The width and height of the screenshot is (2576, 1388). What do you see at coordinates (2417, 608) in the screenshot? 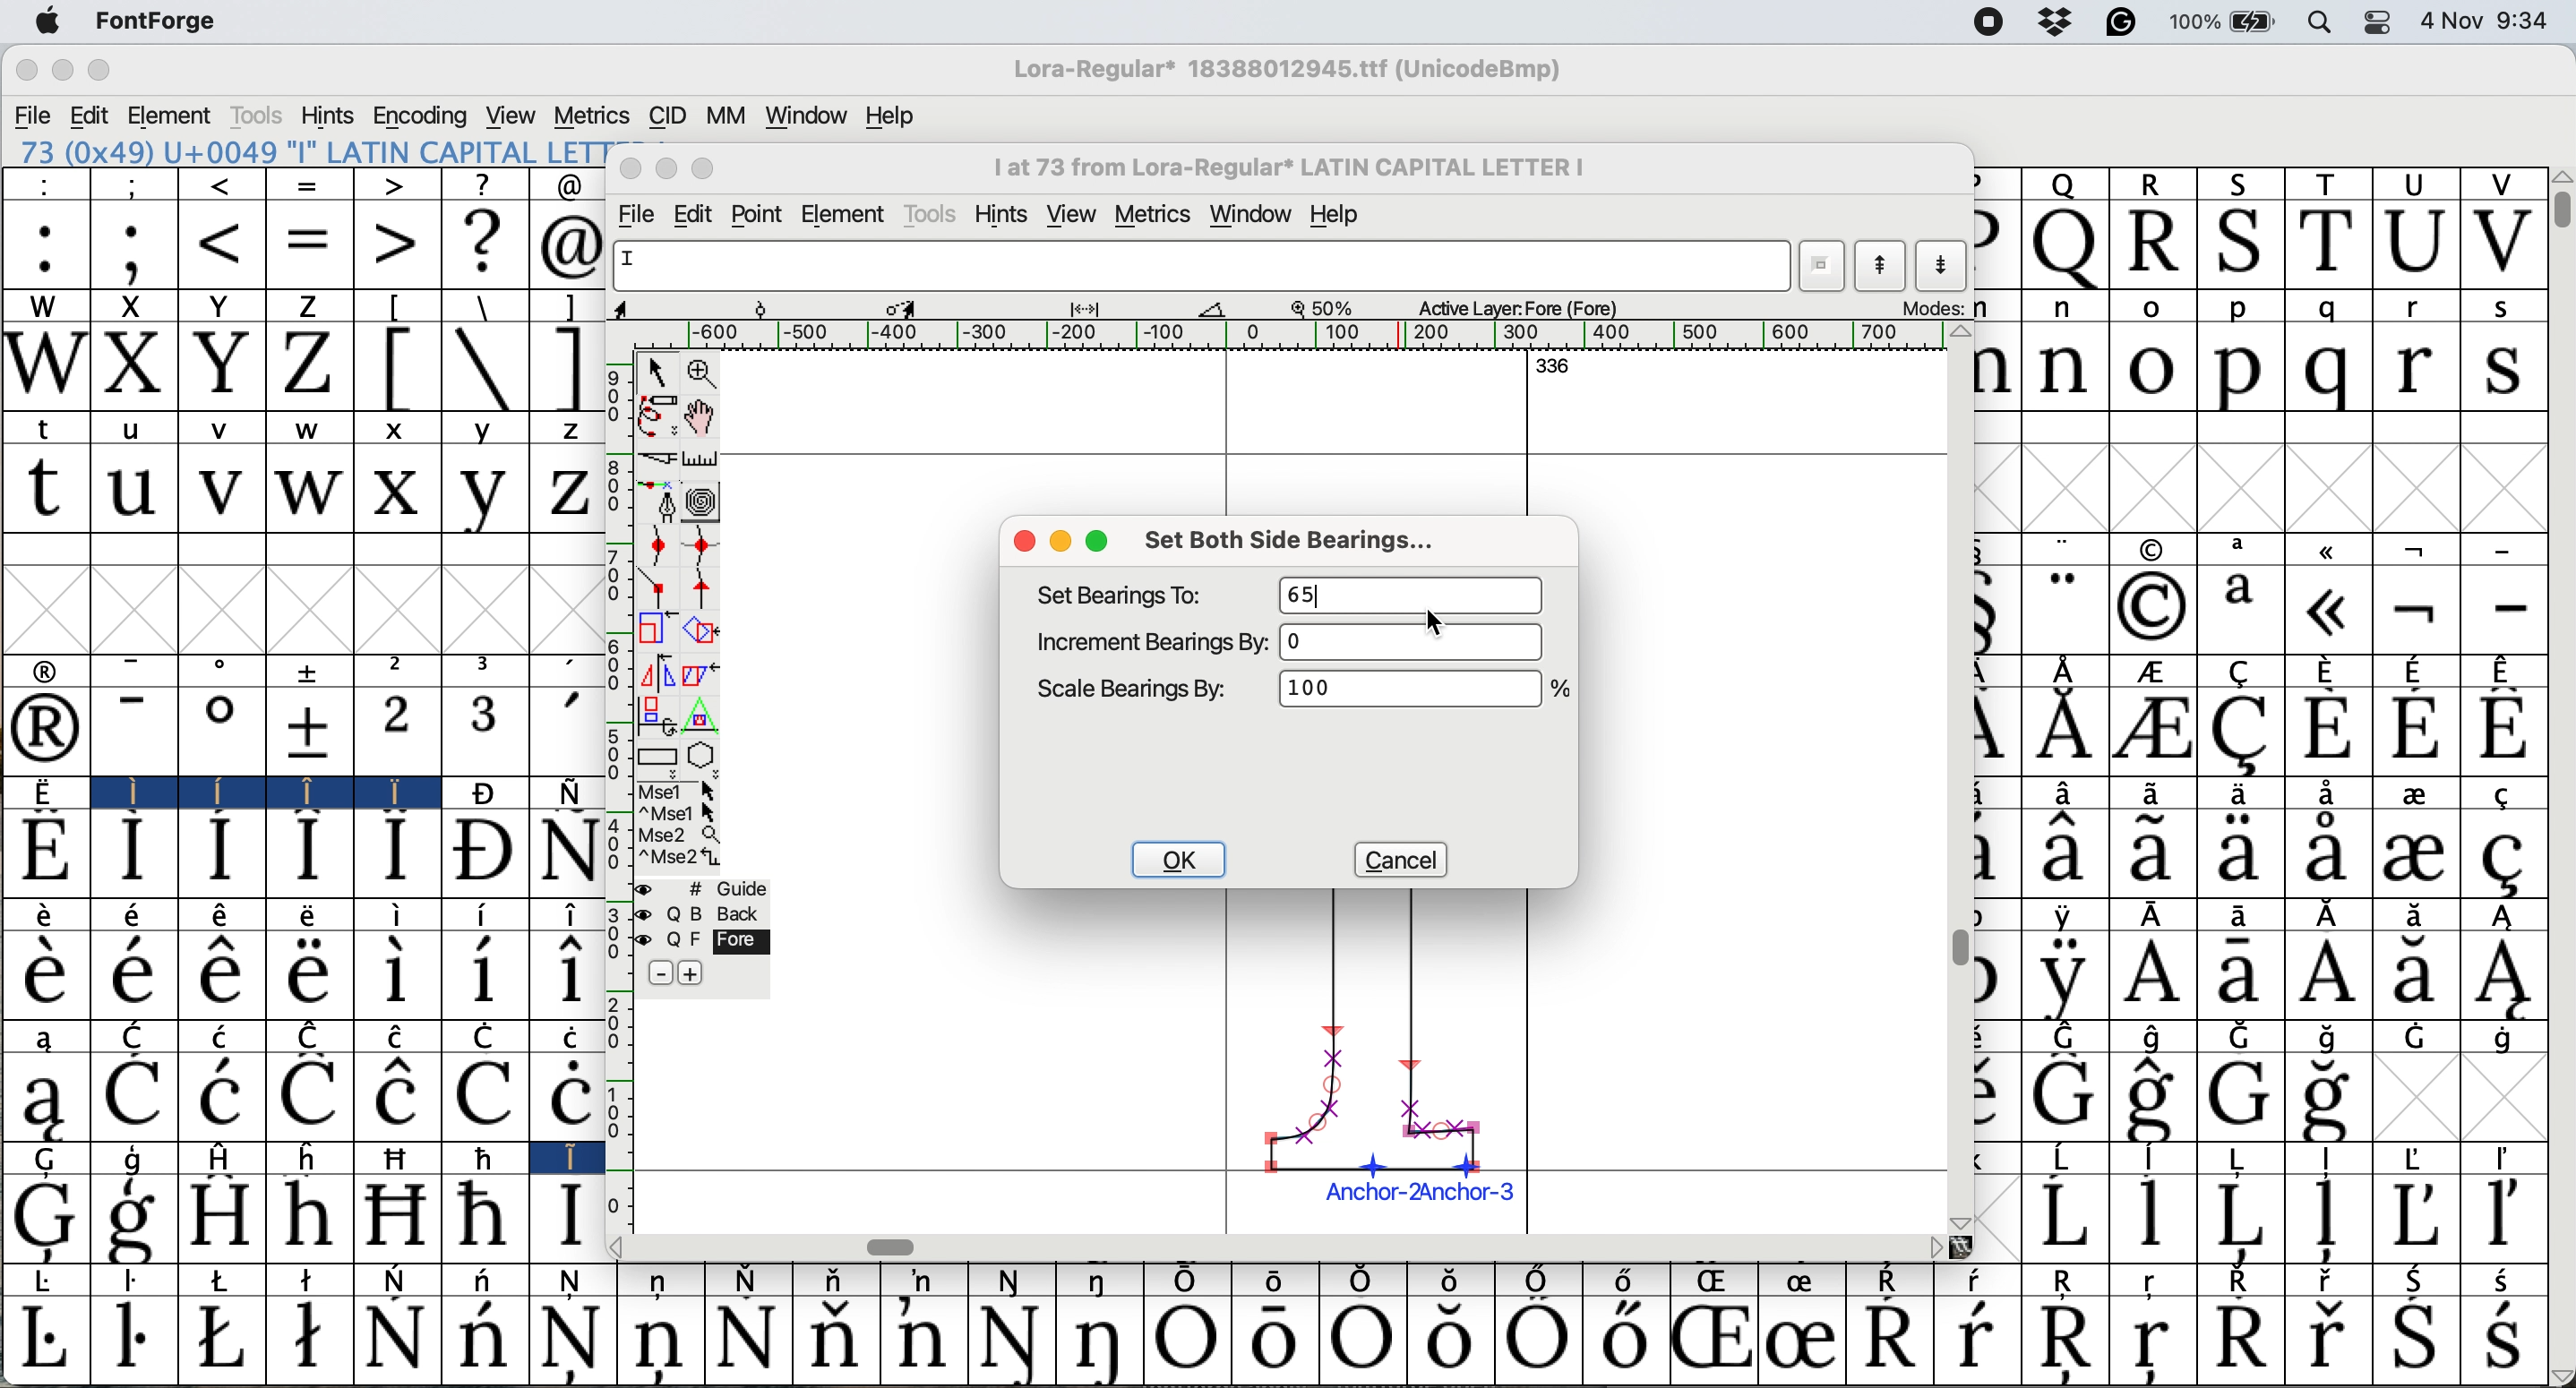
I see `Symbol` at bounding box center [2417, 608].